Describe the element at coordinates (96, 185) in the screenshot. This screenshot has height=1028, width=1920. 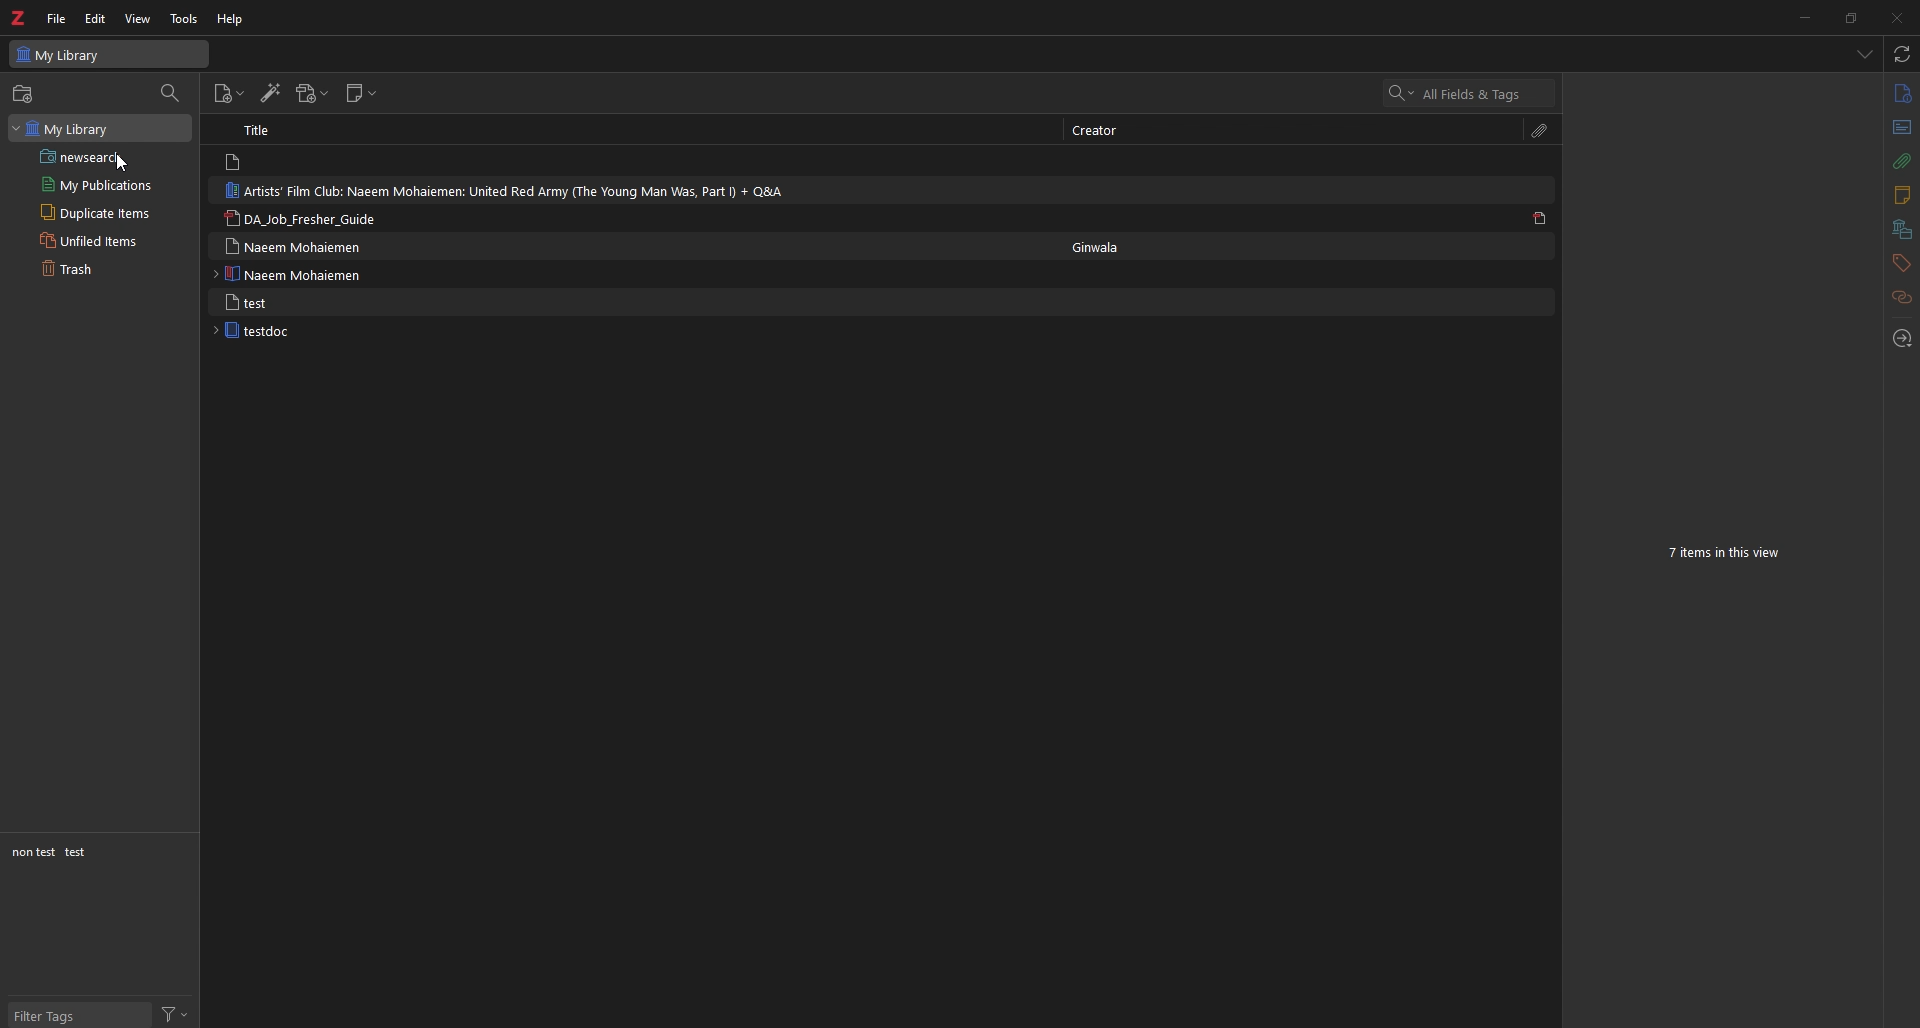
I see `My Publications` at that location.